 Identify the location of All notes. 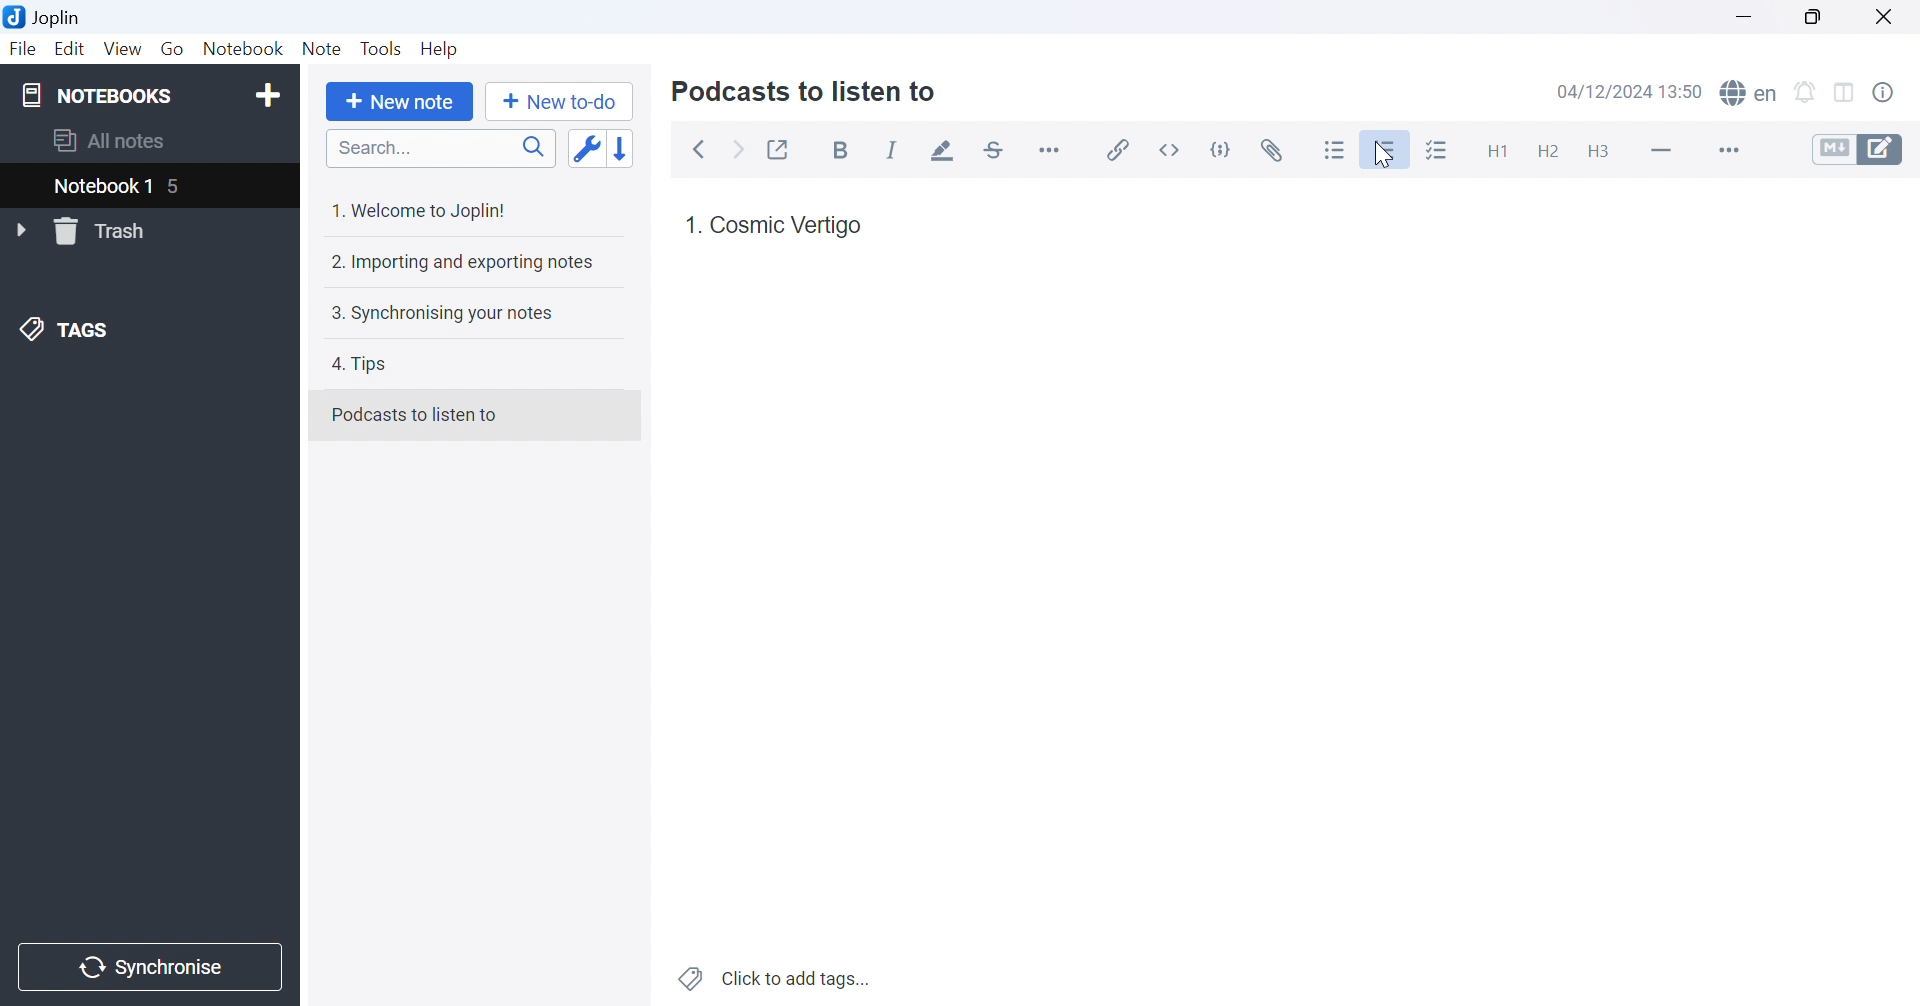
(111, 142).